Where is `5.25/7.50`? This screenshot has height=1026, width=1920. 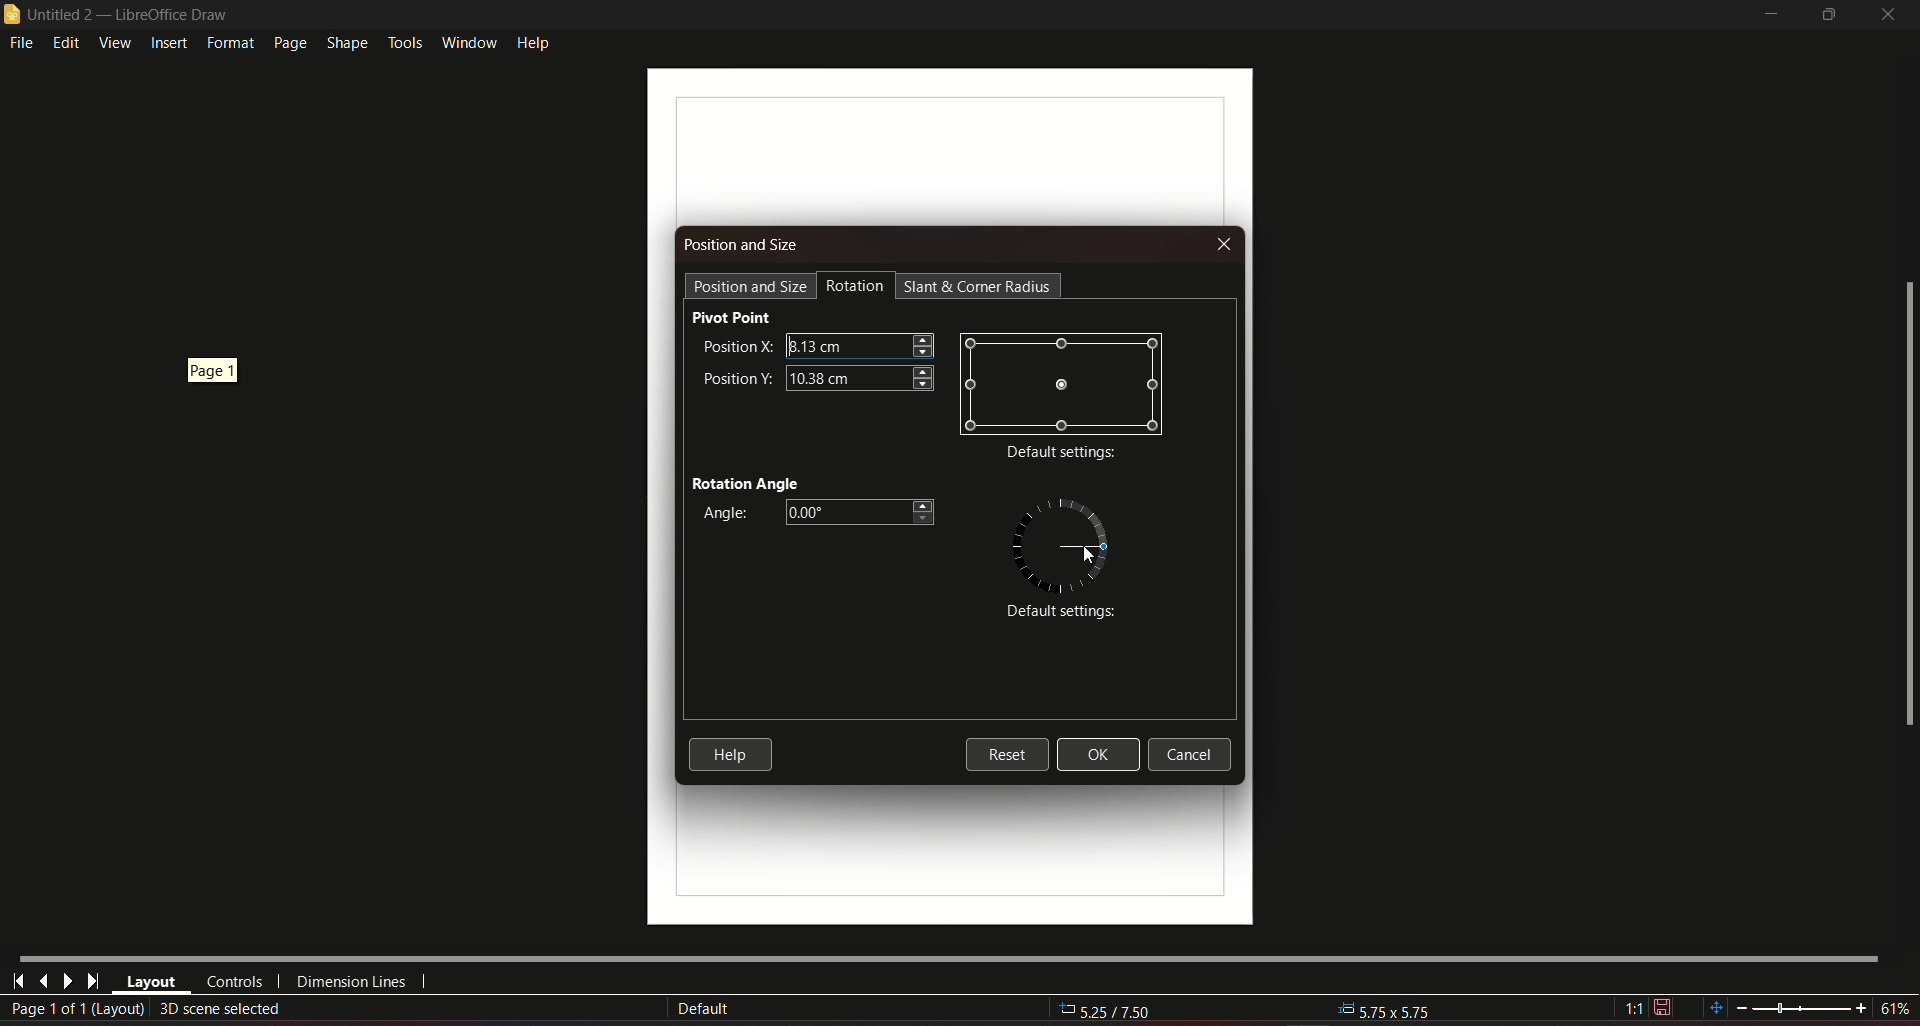 5.25/7.50 is located at coordinates (1117, 1012).